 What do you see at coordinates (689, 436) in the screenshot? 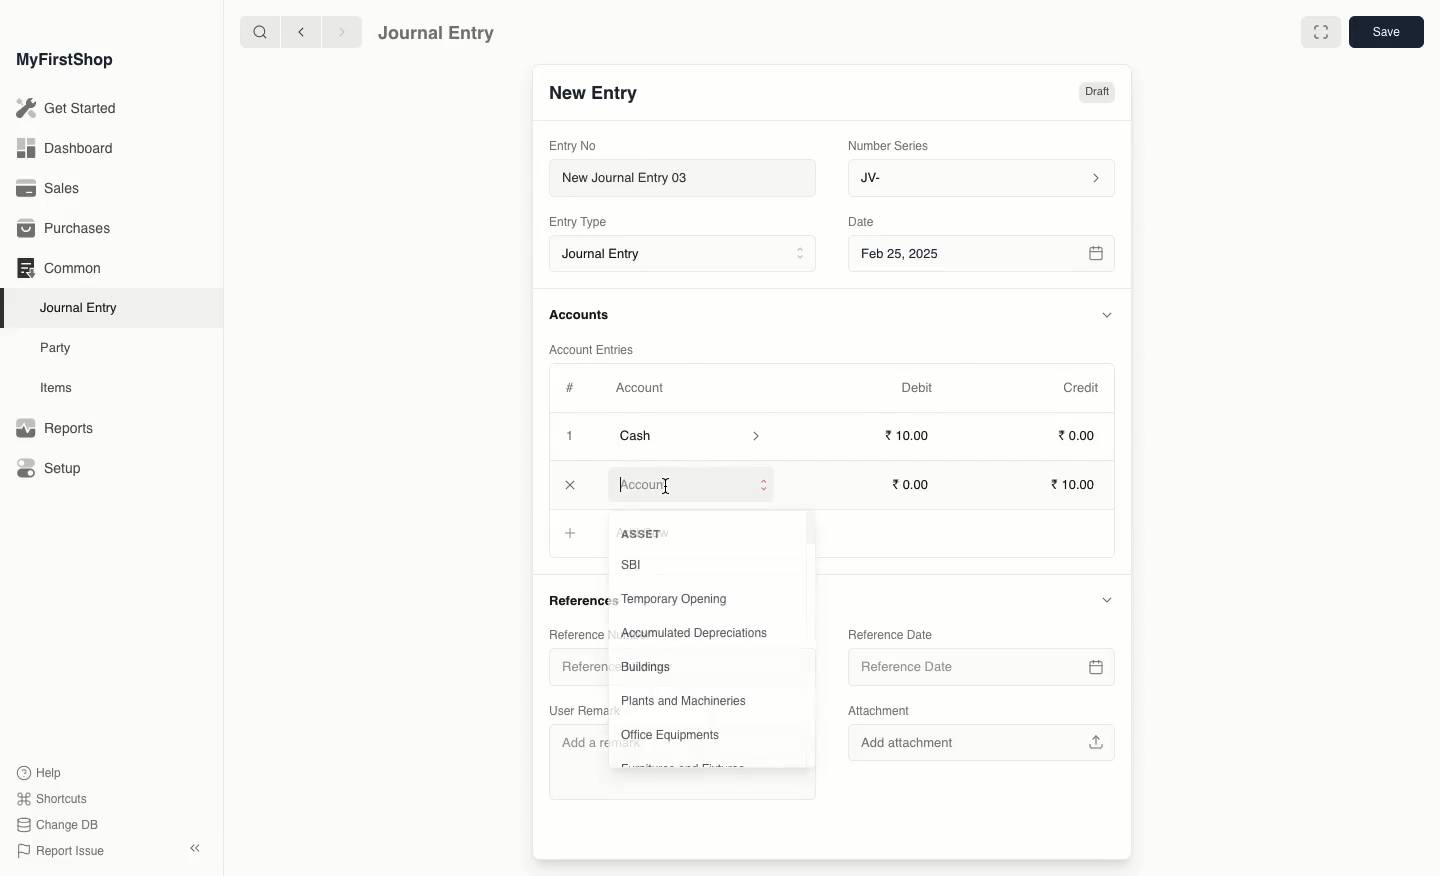
I see `Cash` at bounding box center [689, 436].